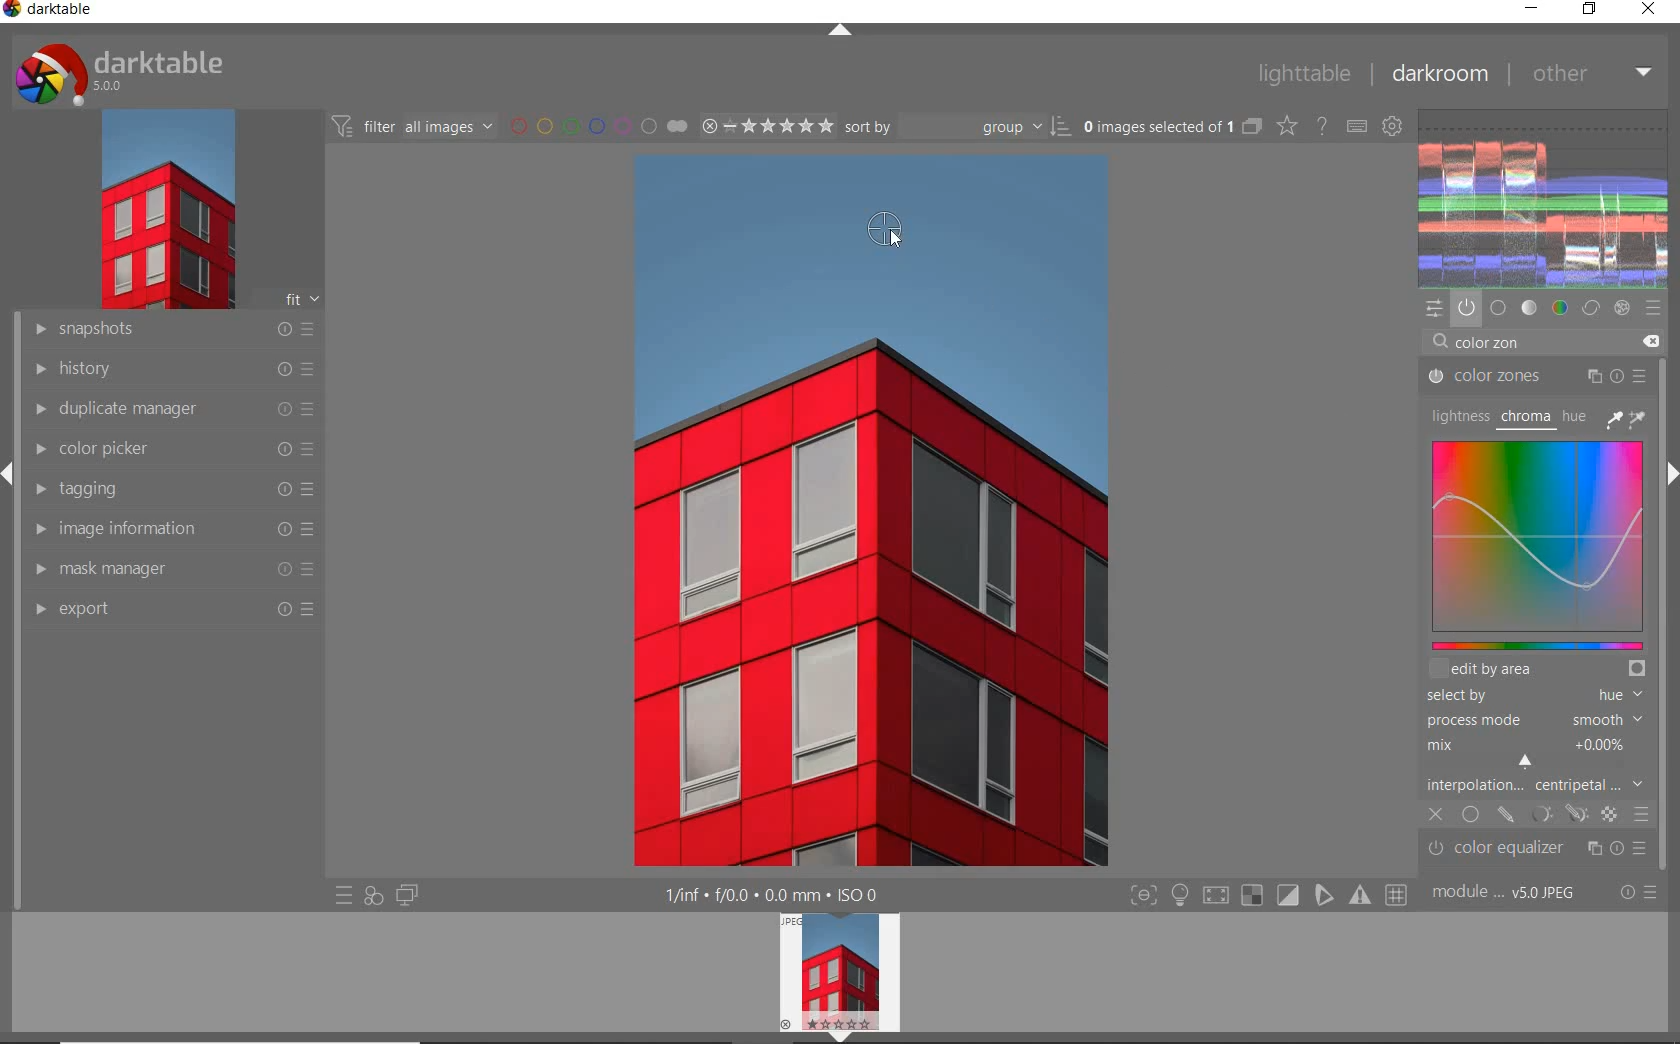 This screenshot has height=1044, width=1680. I want to click on HUE, so click(1572, 415).